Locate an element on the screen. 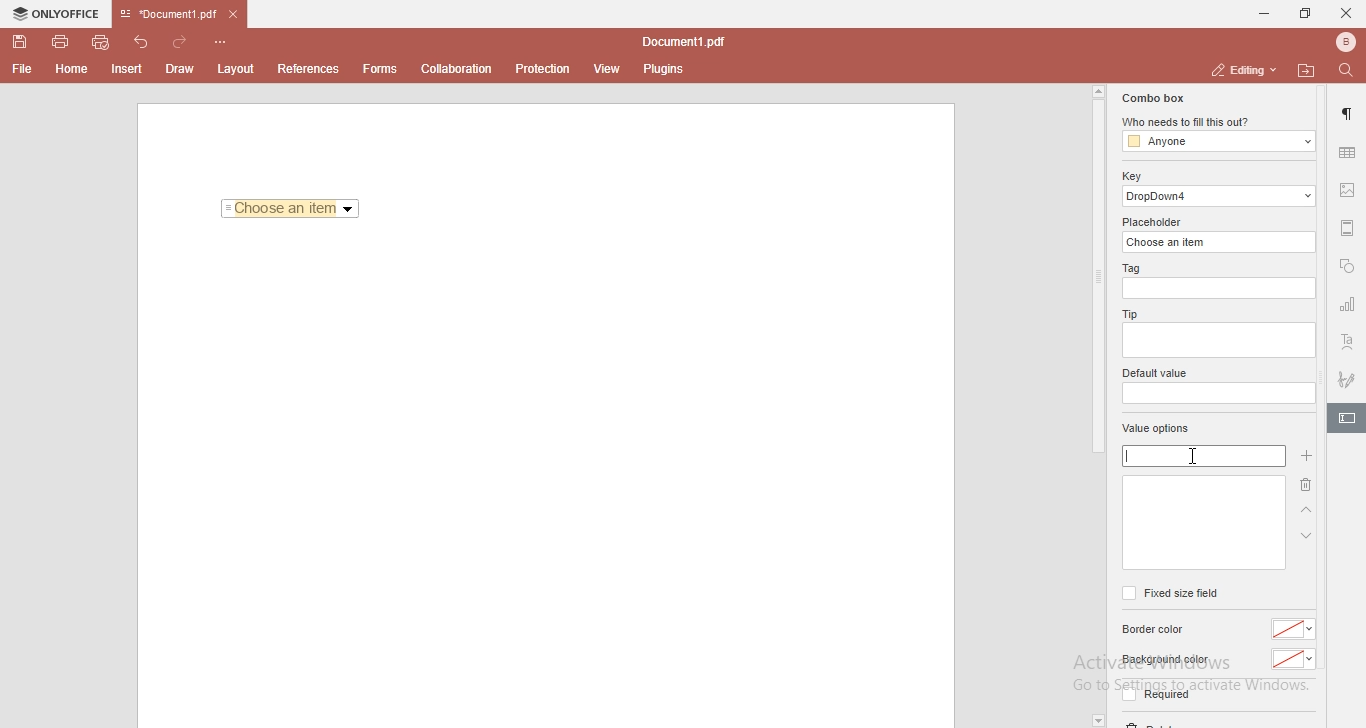  signature is located at coordinates (1348, 376).